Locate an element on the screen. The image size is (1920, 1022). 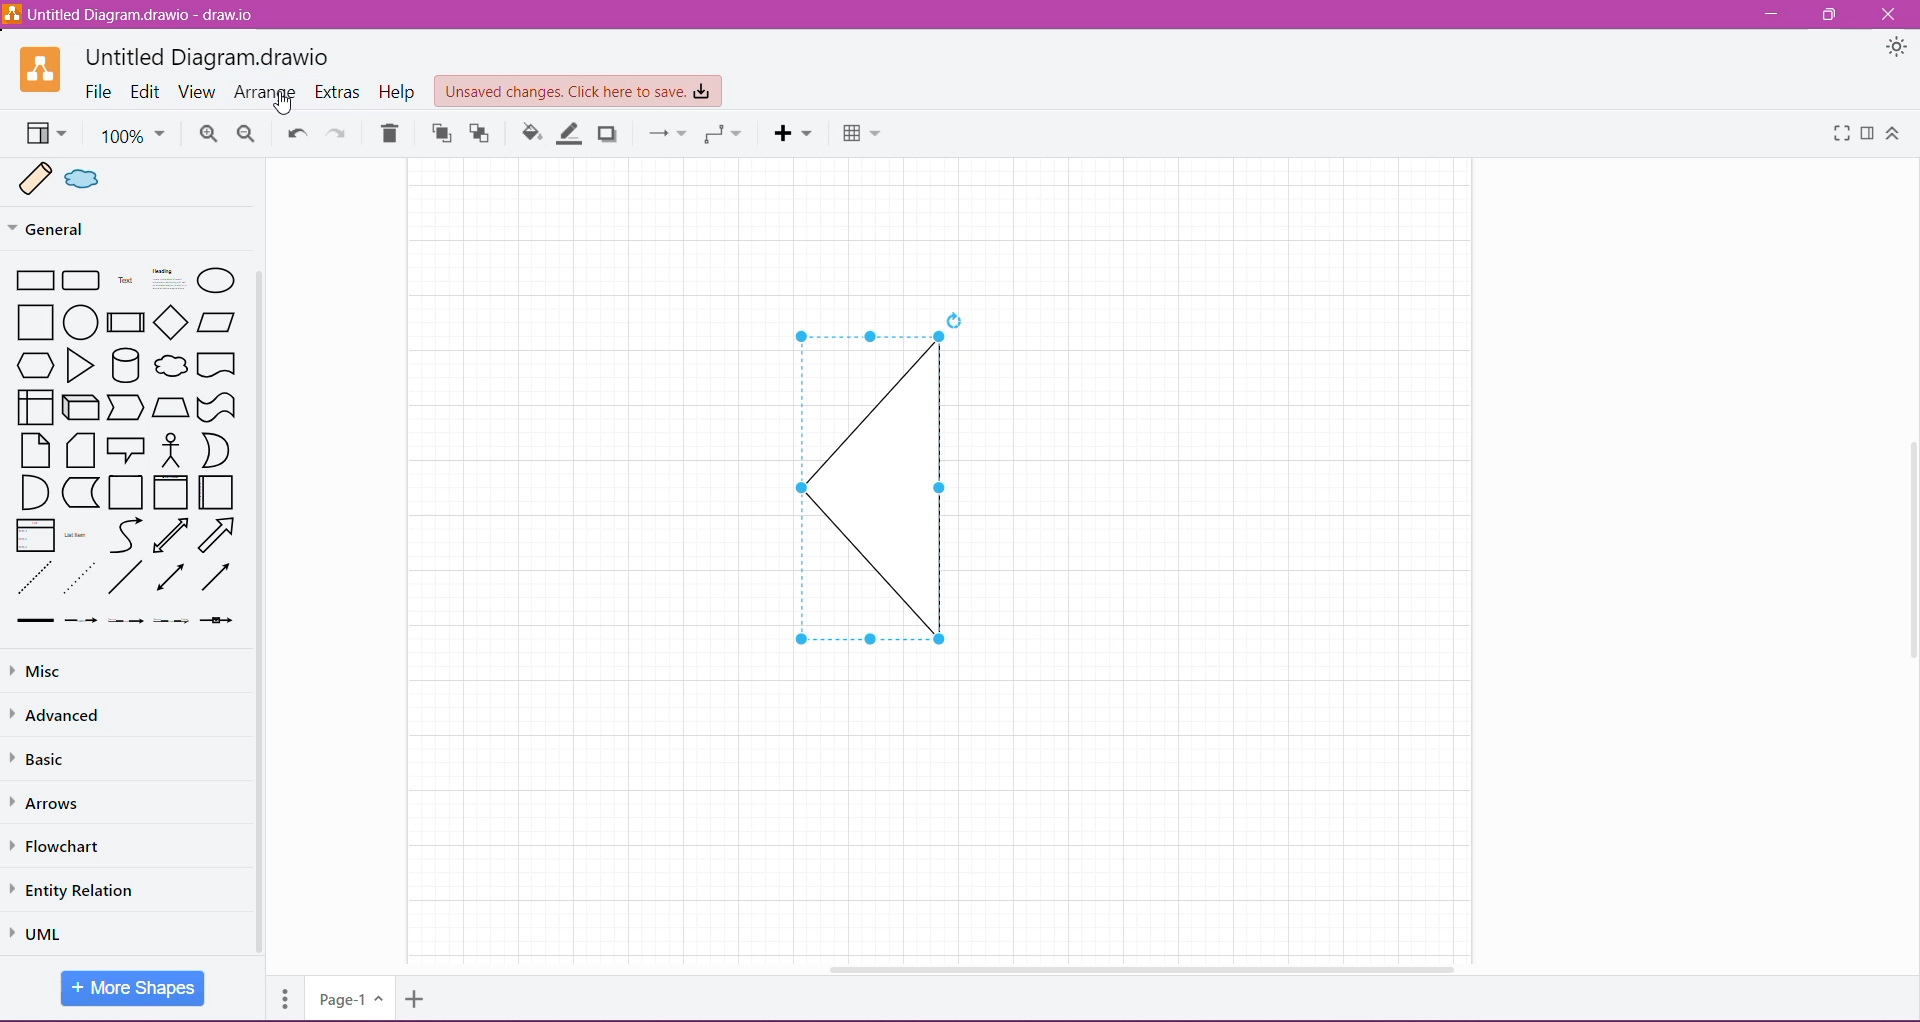
View is located at coordinates (44, 134).